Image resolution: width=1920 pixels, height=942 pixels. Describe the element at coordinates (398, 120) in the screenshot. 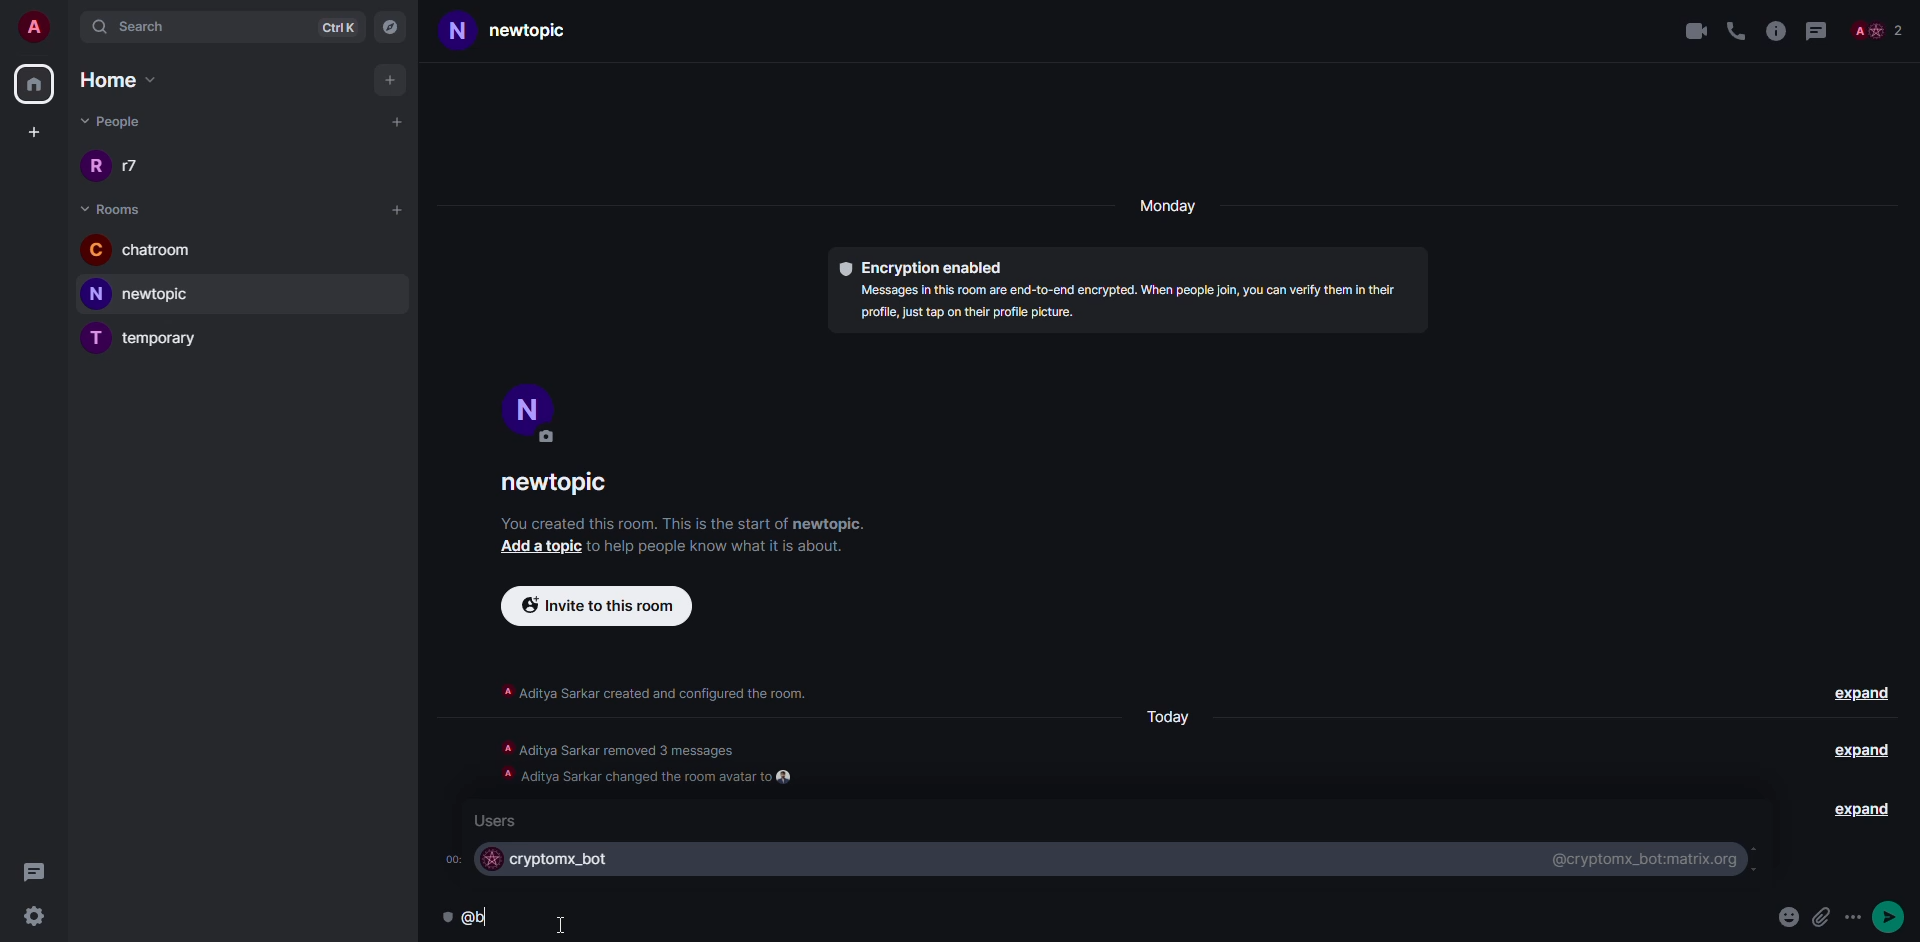

I see `add` at that location.